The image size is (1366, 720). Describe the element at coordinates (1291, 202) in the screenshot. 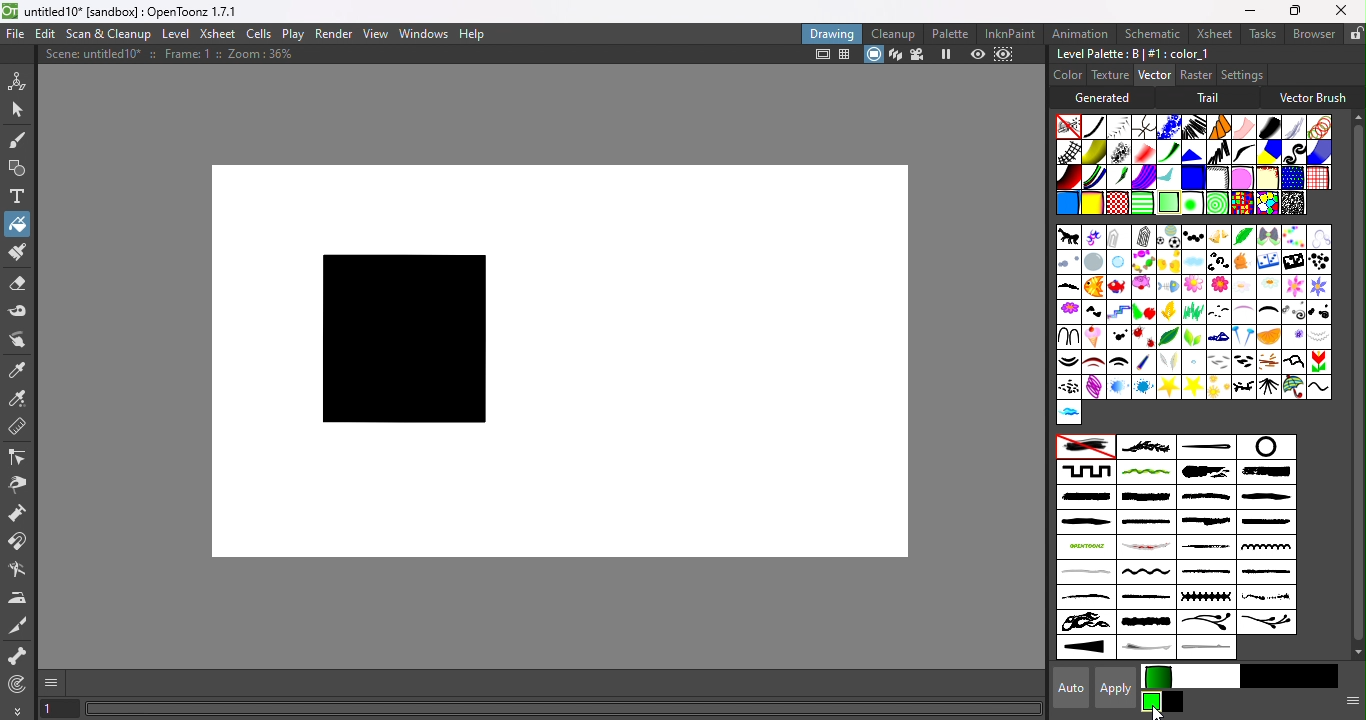

I see `Chalk` at that location.